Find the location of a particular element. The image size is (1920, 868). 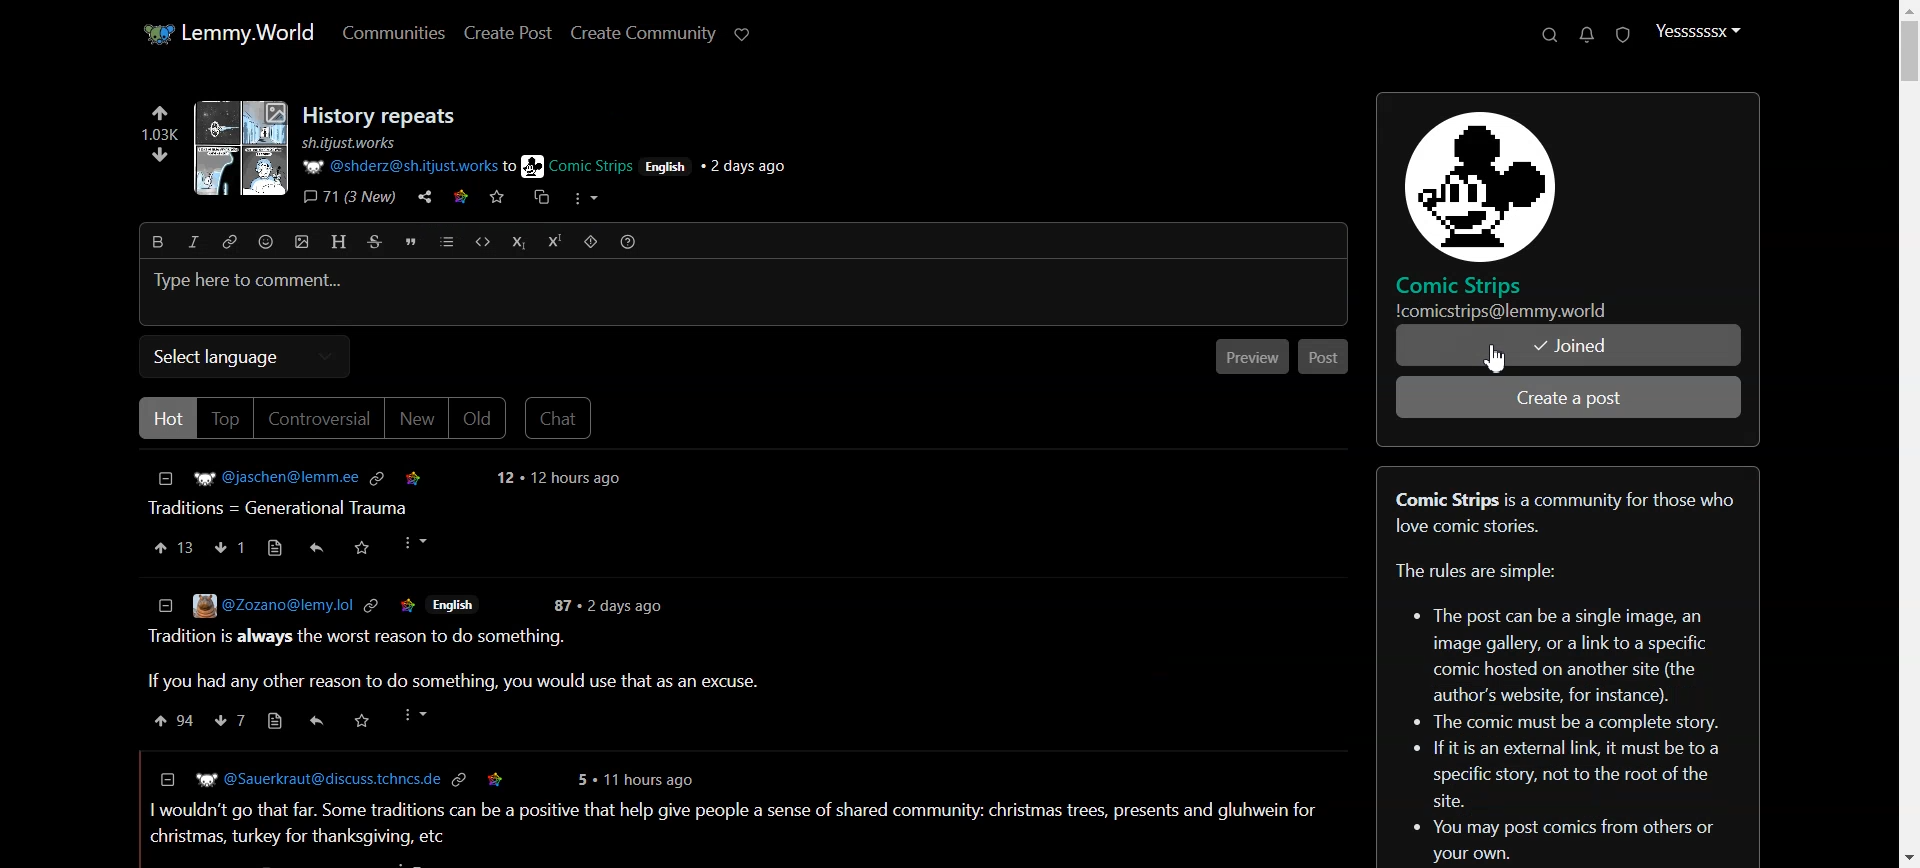

superscript is located at coordinates (554, 241).